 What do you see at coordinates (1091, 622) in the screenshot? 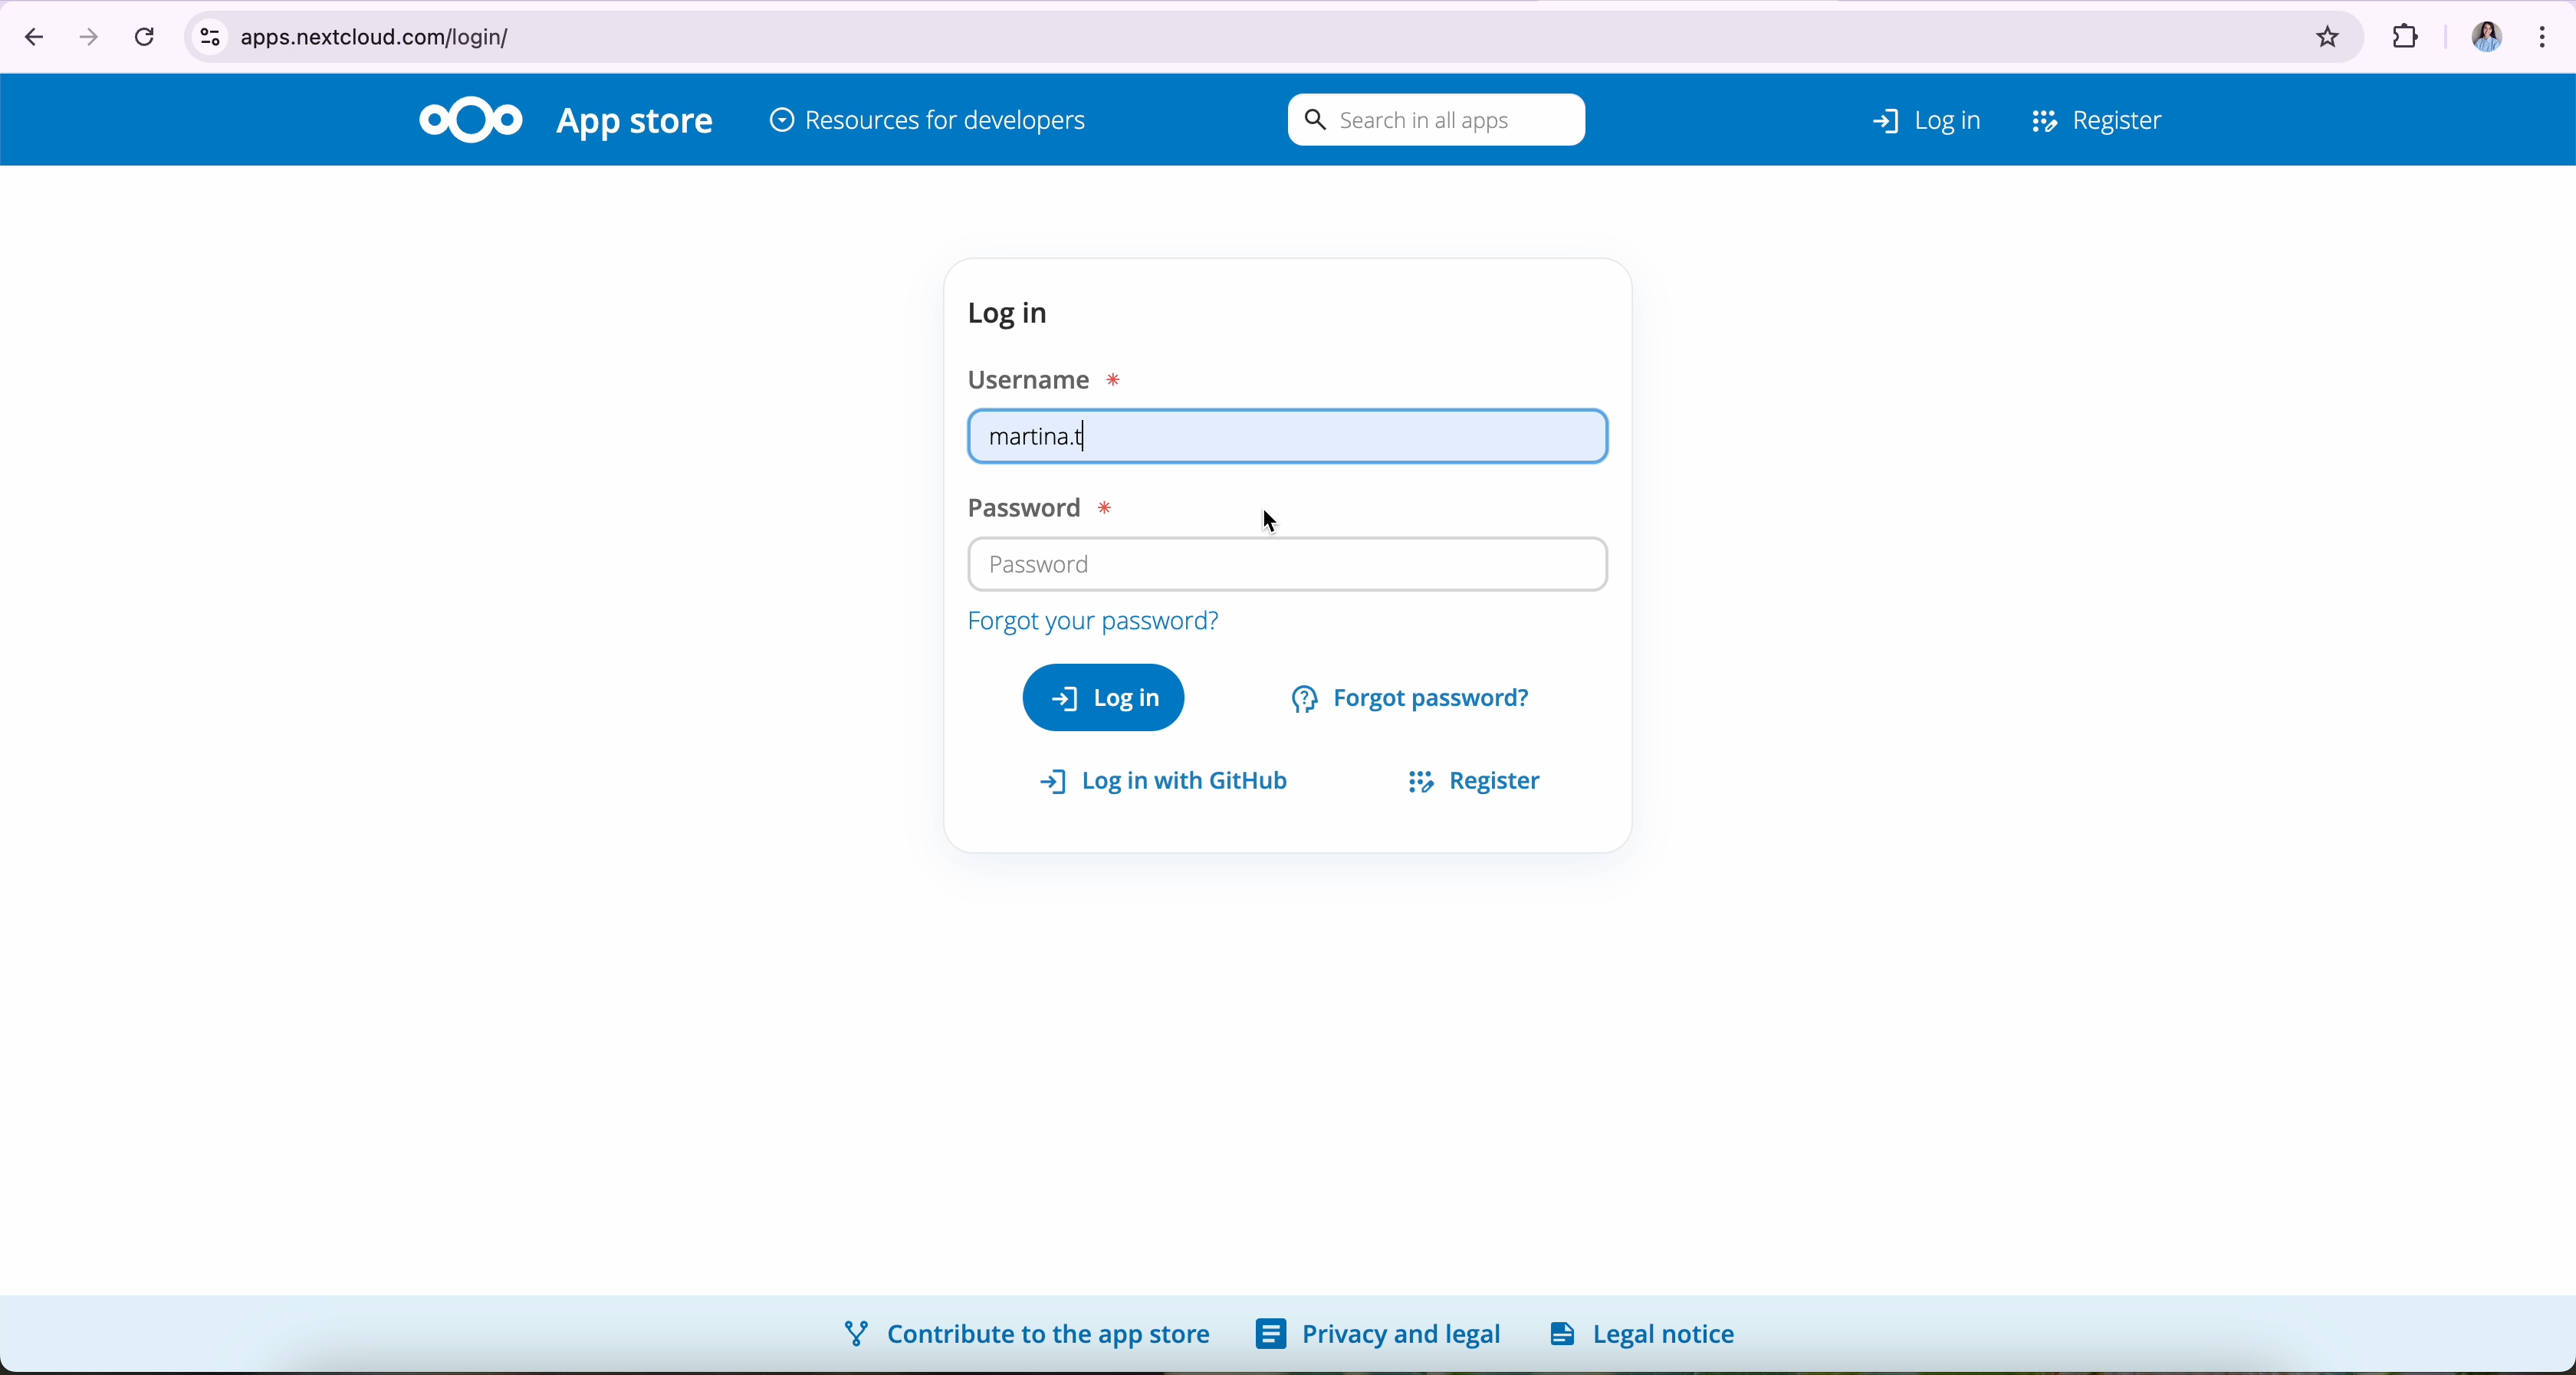
I see `forgot your password` at bounding box center [1091, 622].